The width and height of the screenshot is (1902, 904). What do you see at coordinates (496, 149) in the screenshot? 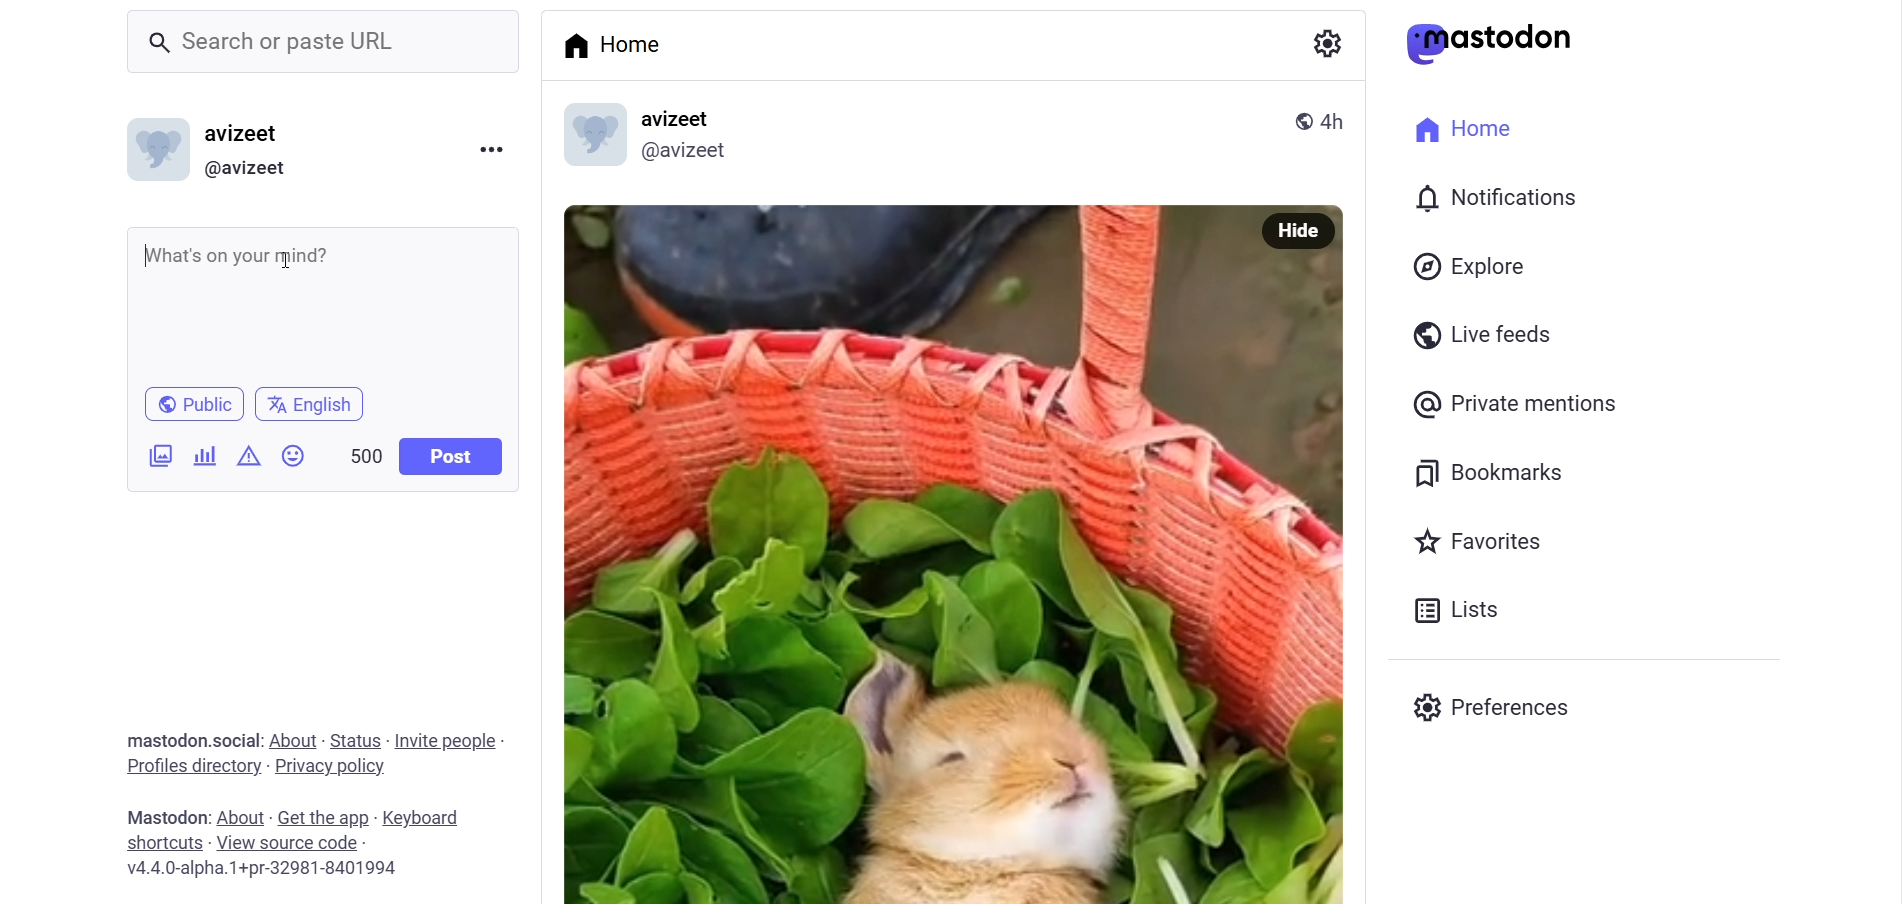
I see `Menu` at bounding box center [496, 149].